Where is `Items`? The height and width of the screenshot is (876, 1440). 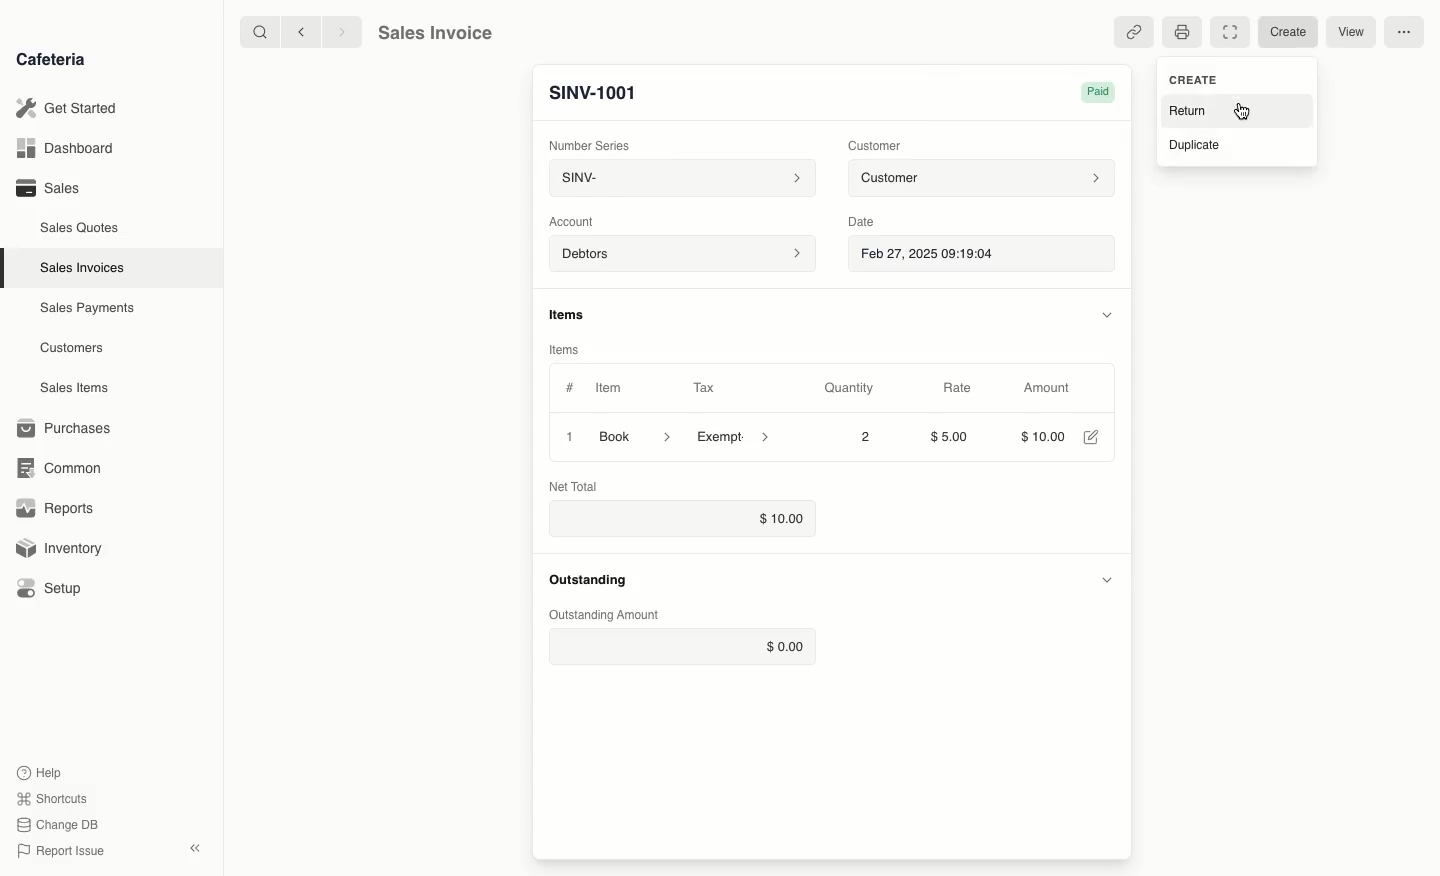 Items is located at coordinates (570, 314).